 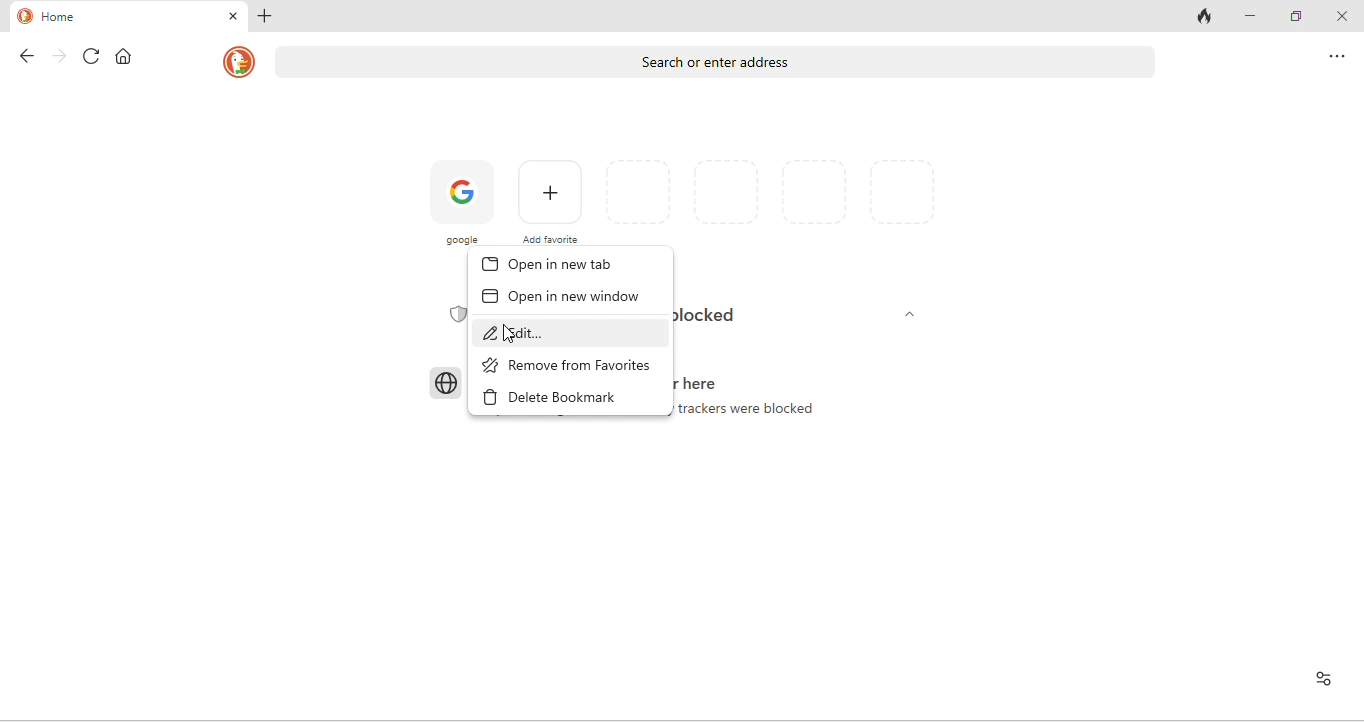 What do you see at coordinates (714, 61) in the screenshot?
I see `search or enter address` at bounding box center [714, 61].